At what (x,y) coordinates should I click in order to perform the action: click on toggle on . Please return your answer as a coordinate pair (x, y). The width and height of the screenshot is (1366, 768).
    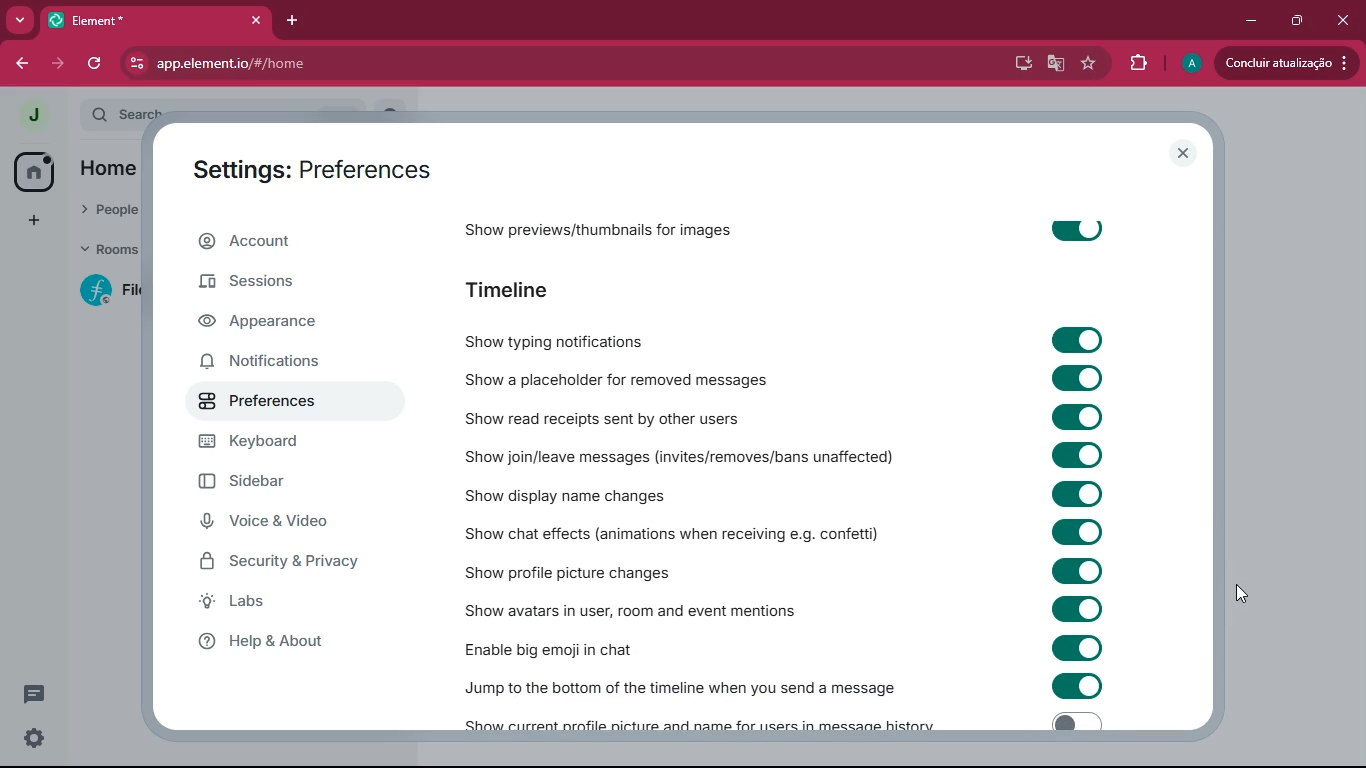
    Looking at the image, I should click on (1083, 453).